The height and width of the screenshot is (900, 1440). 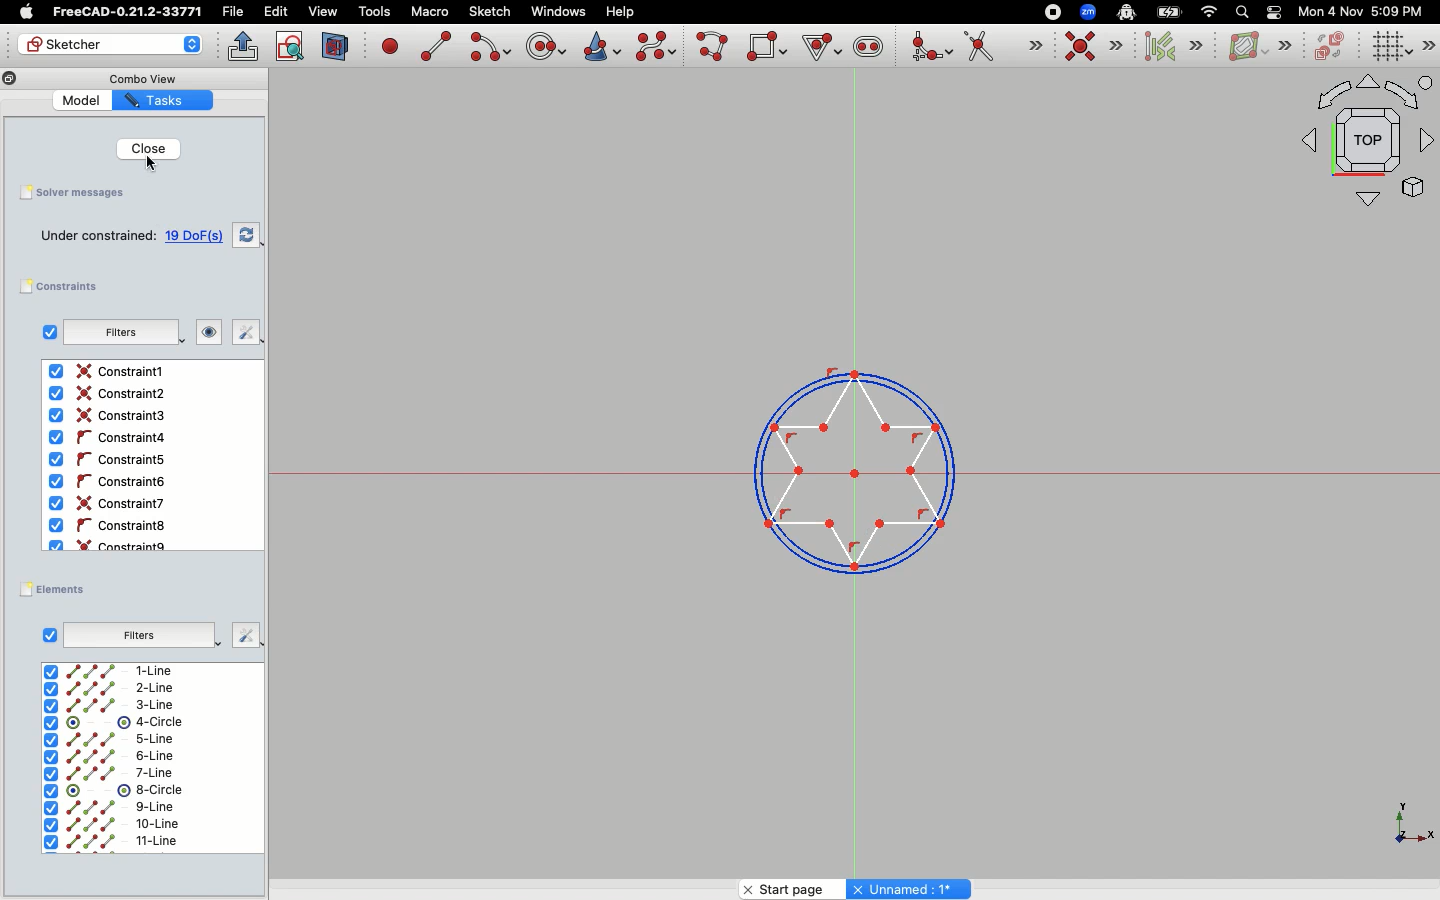 What do you see at coordinates (546, 44) in the screenshot?
I see `Create circle` at bounding box center [546, 44].